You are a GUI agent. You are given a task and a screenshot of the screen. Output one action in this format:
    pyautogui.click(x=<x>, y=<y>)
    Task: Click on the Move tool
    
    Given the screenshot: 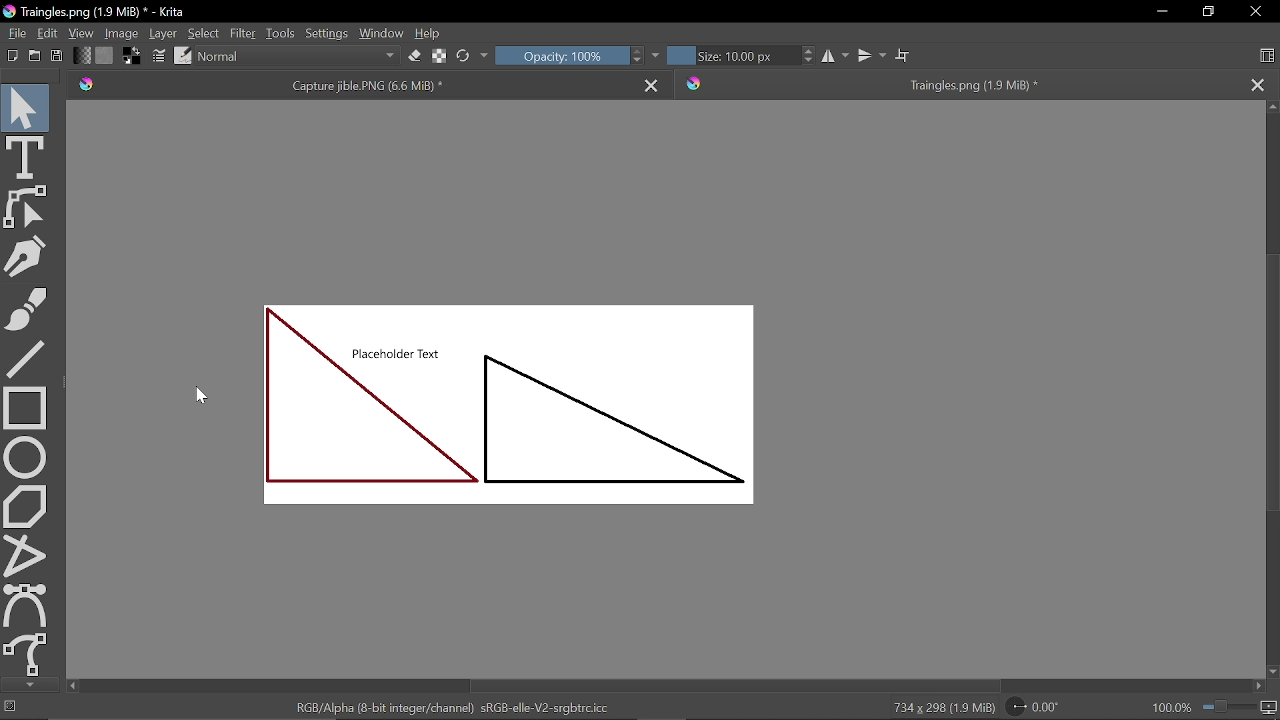 What is the action you would take?
    pyautogui.click(x=26, y=106)
    